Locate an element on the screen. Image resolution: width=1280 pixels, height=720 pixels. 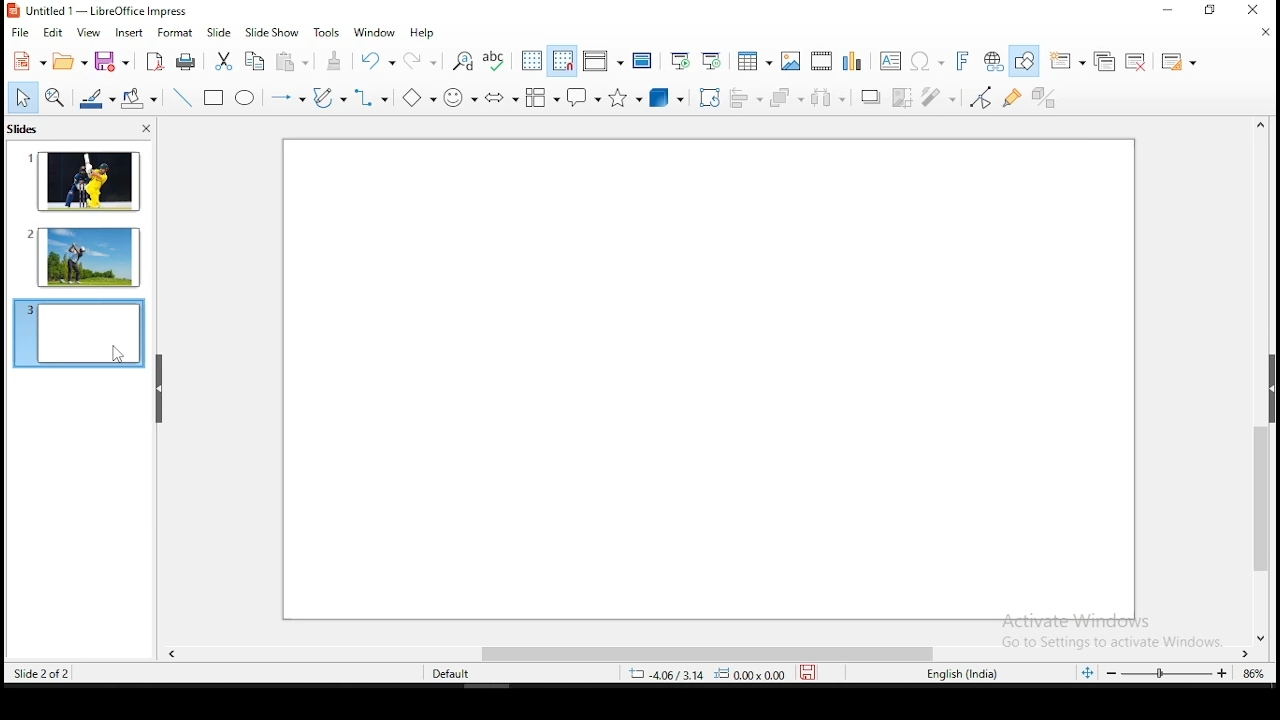
open is located at coordinates (68, 60).